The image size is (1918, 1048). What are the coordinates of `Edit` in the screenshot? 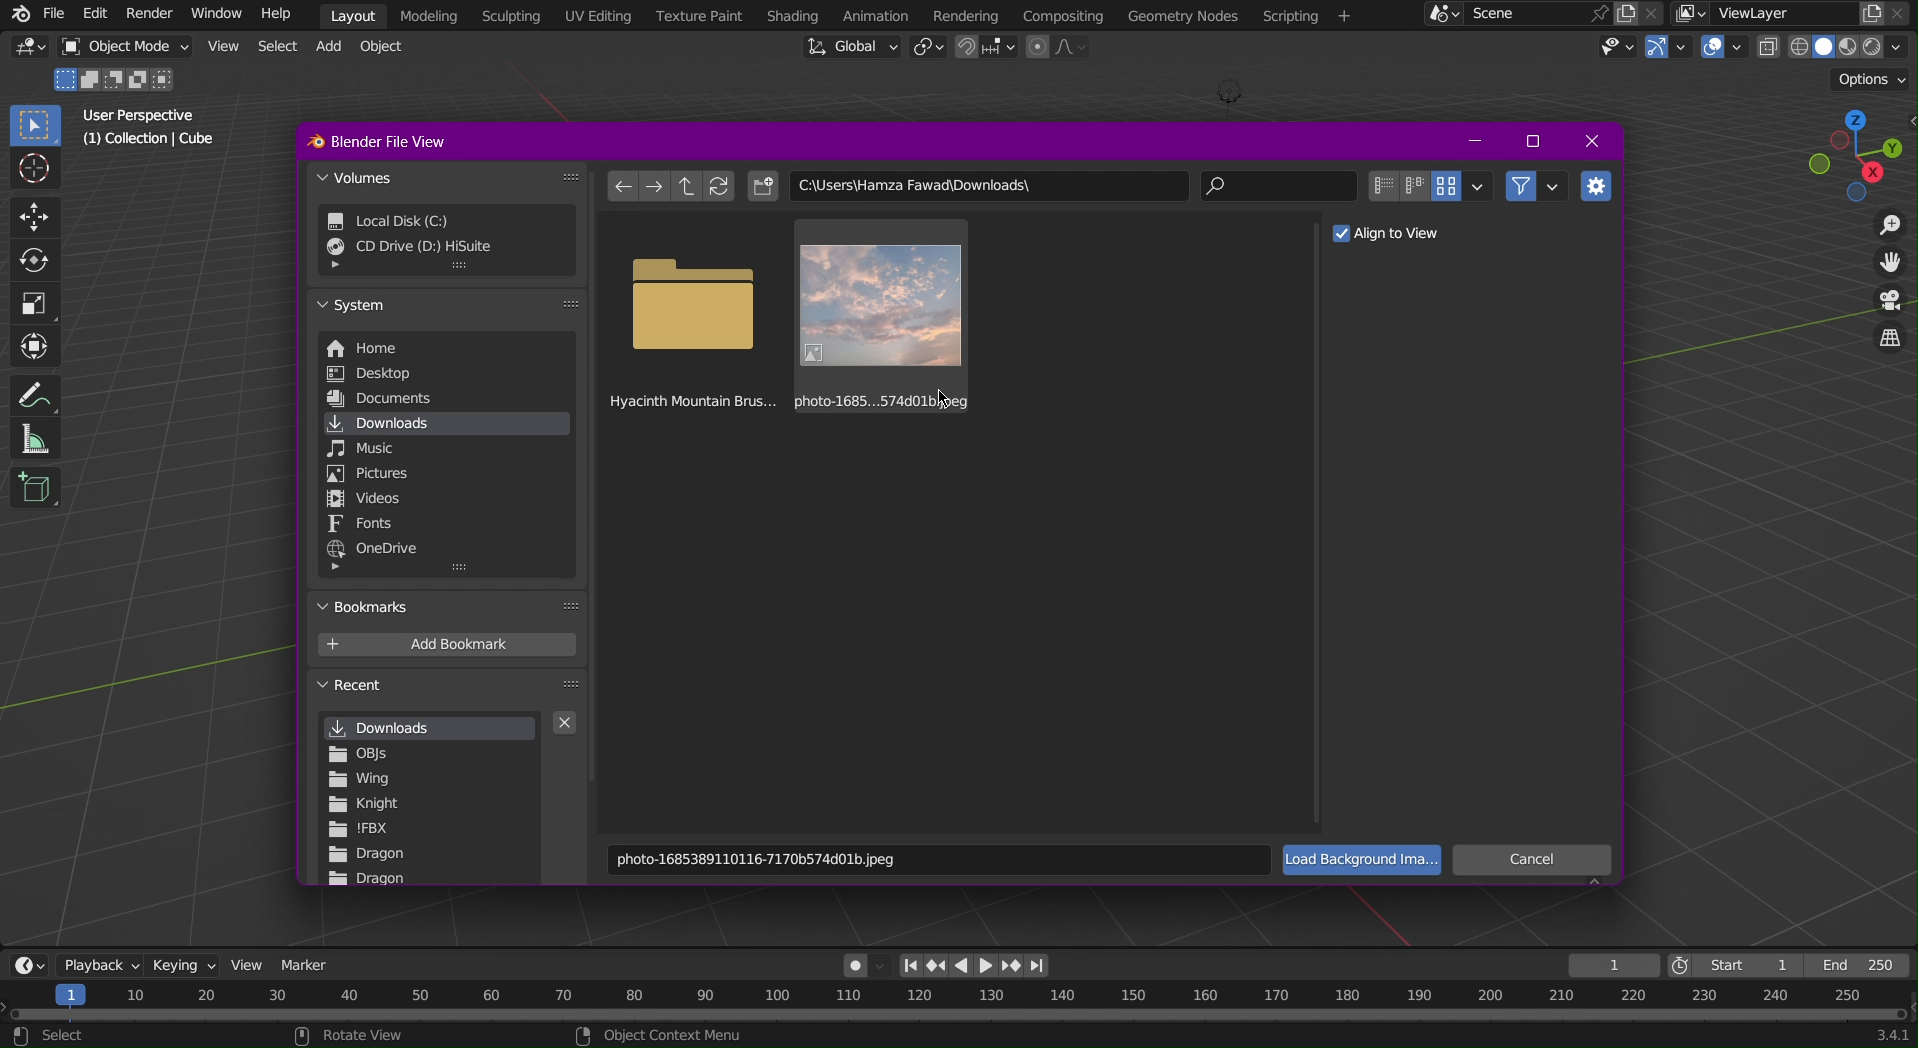 It's located at (96, 13).